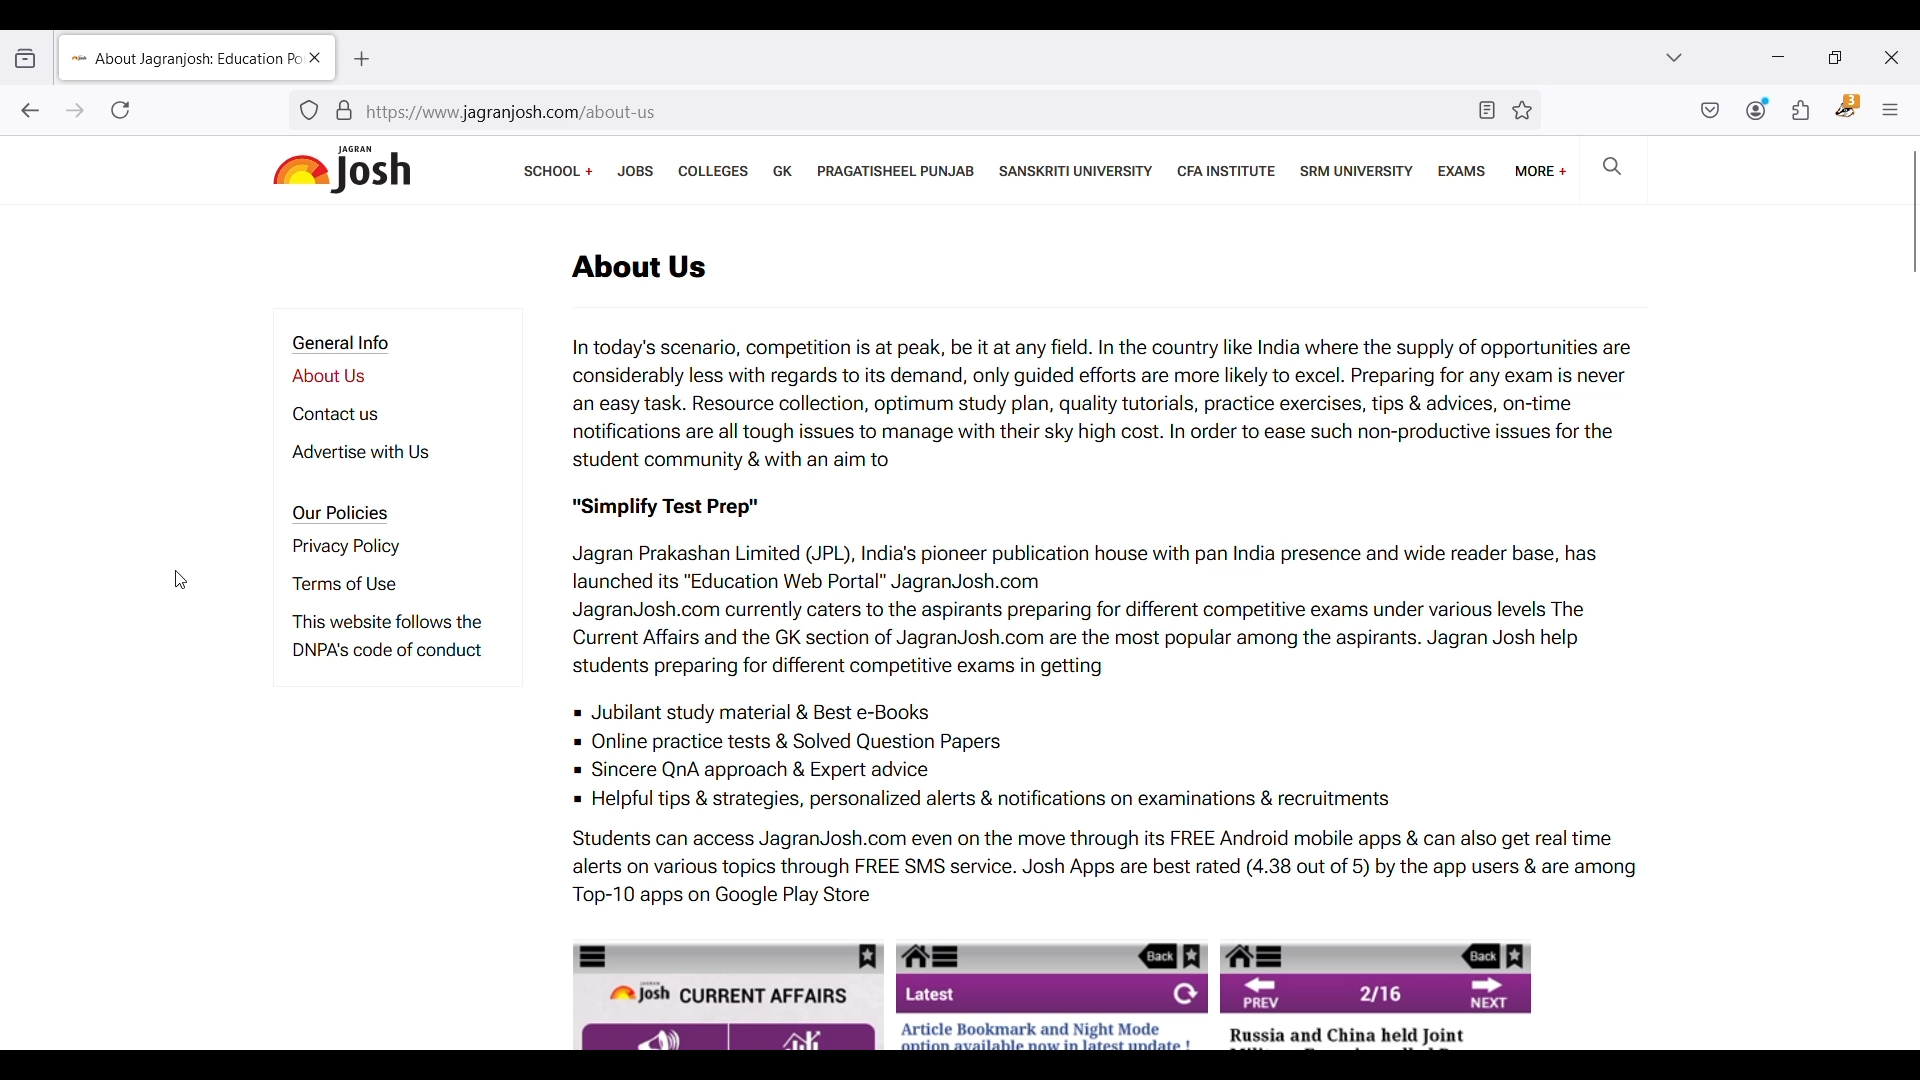  What do you see at coordinates (388, 633) in the screenshot?
I see `This website follows the
DNPA's code of conduct` at bounding box center [388, 633].